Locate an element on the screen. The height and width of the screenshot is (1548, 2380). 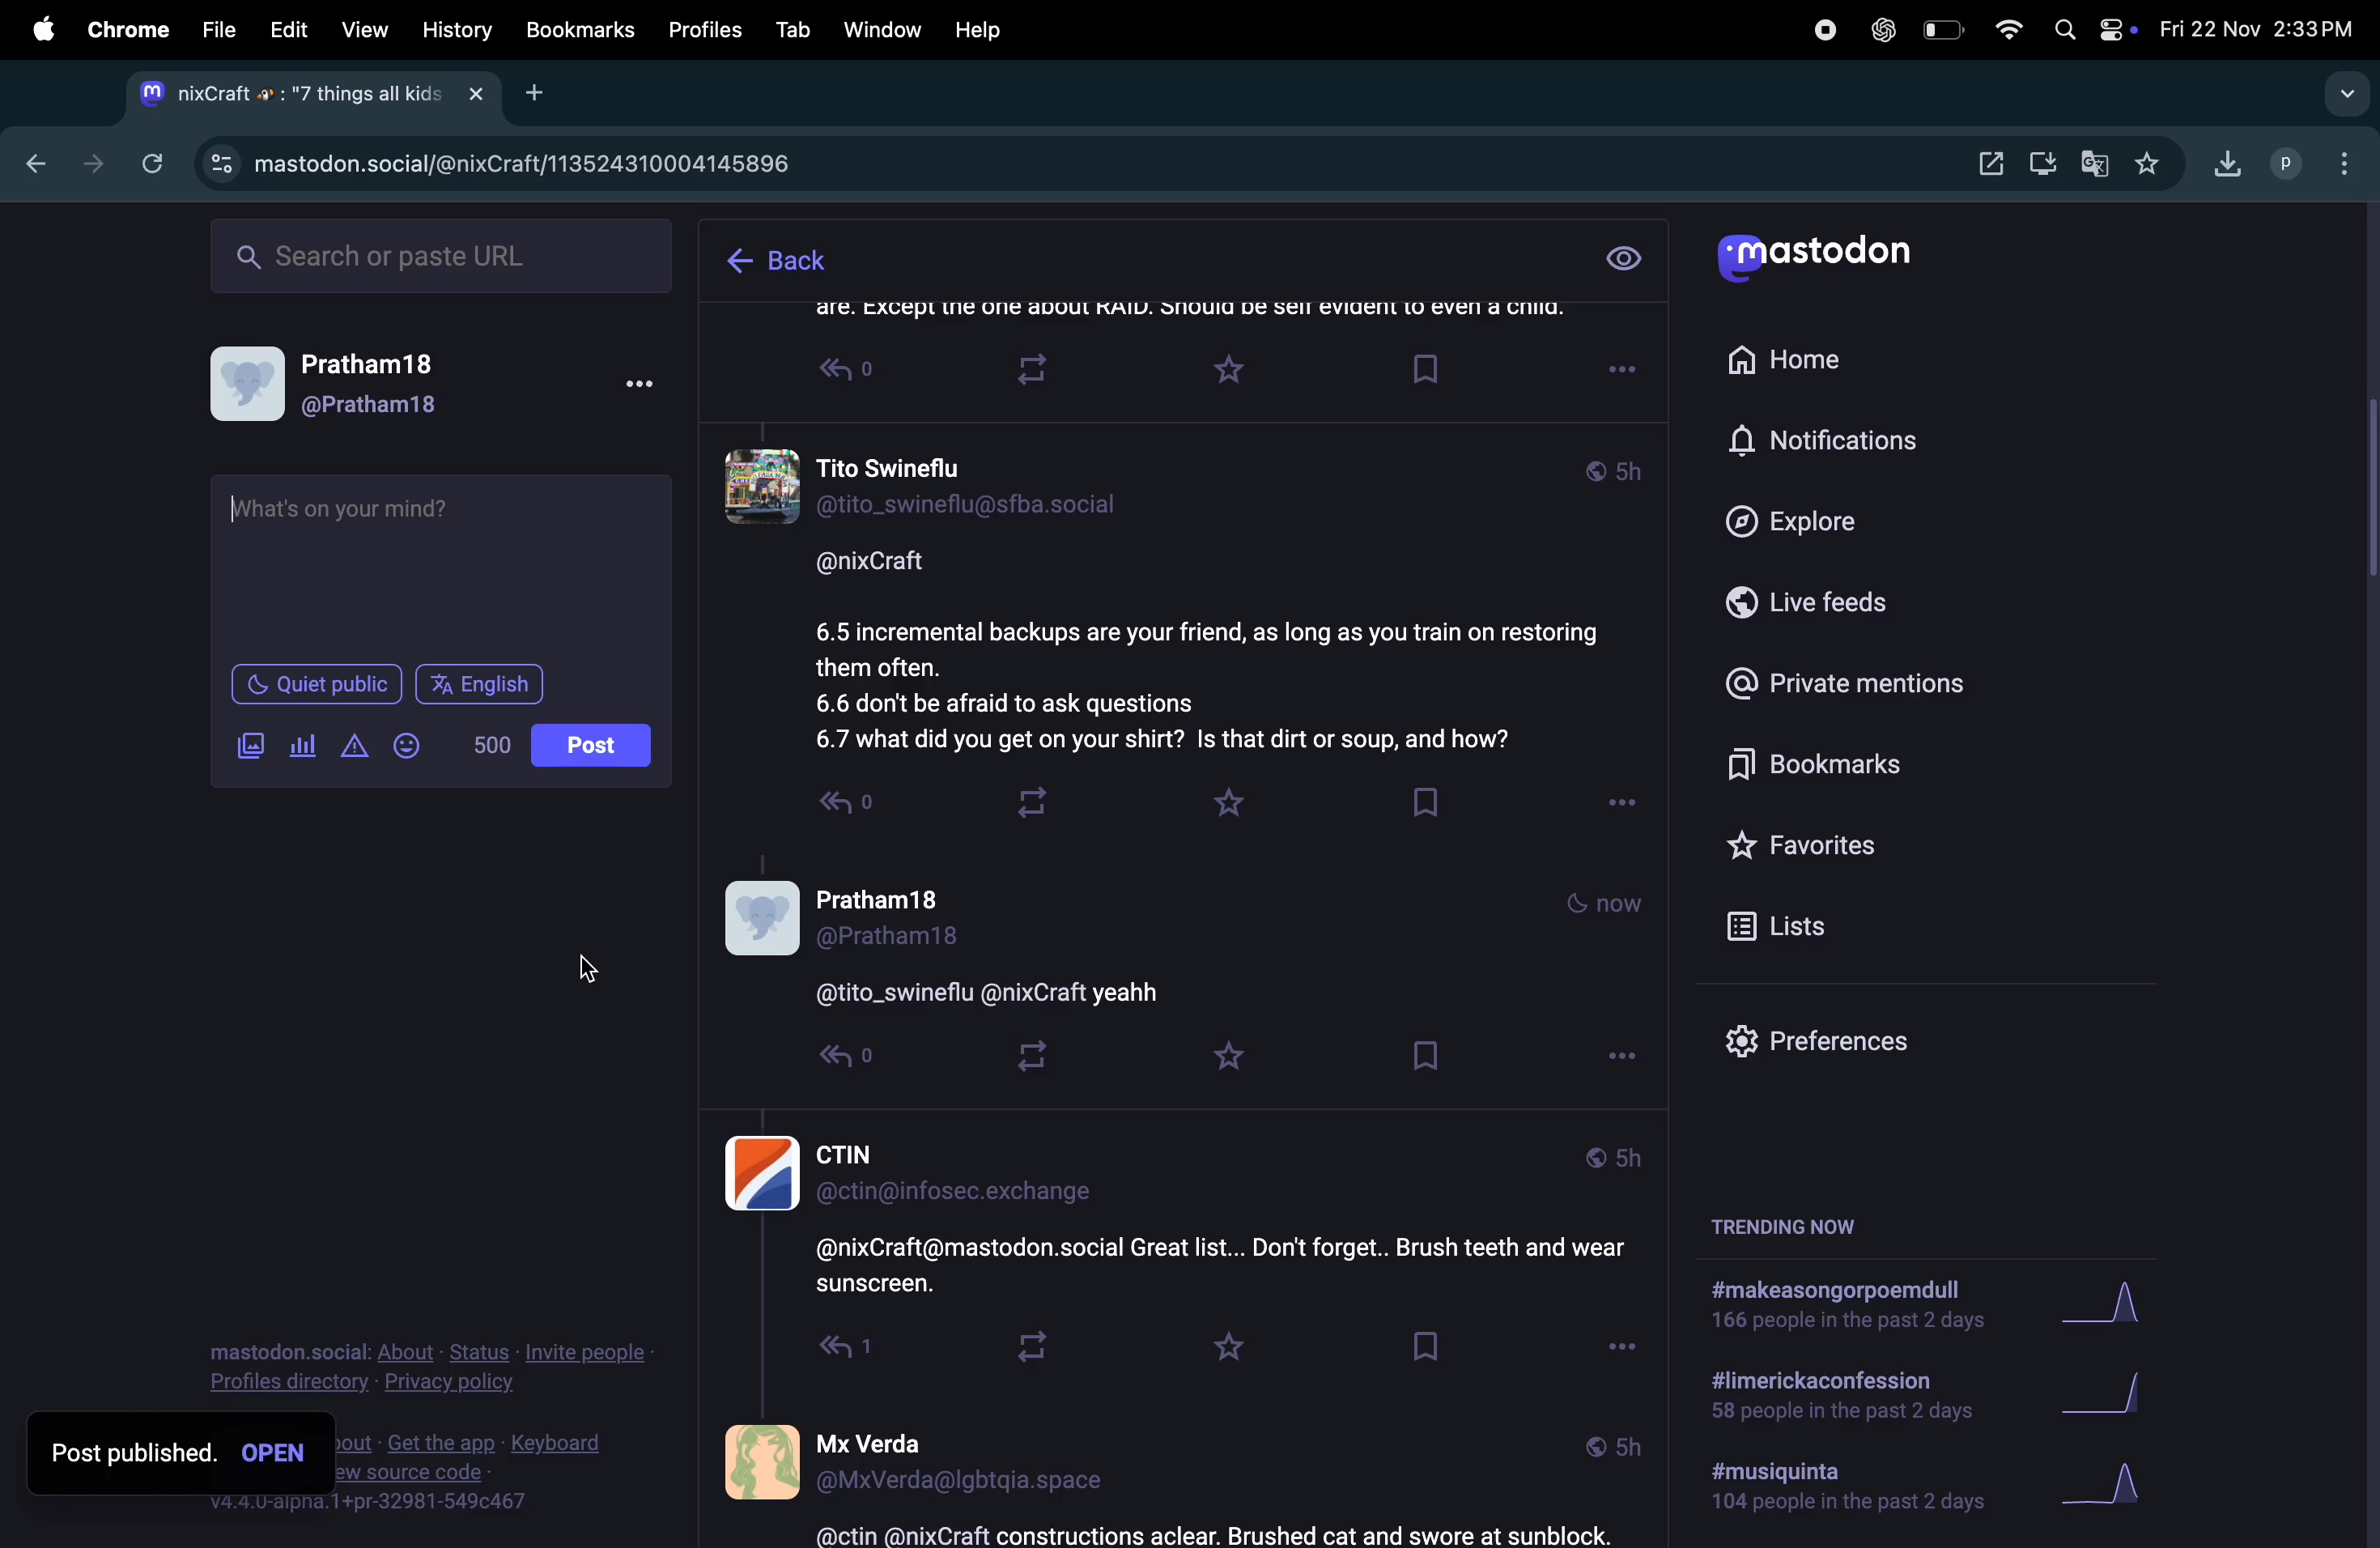
emoji is located at coordinates (410, 745).